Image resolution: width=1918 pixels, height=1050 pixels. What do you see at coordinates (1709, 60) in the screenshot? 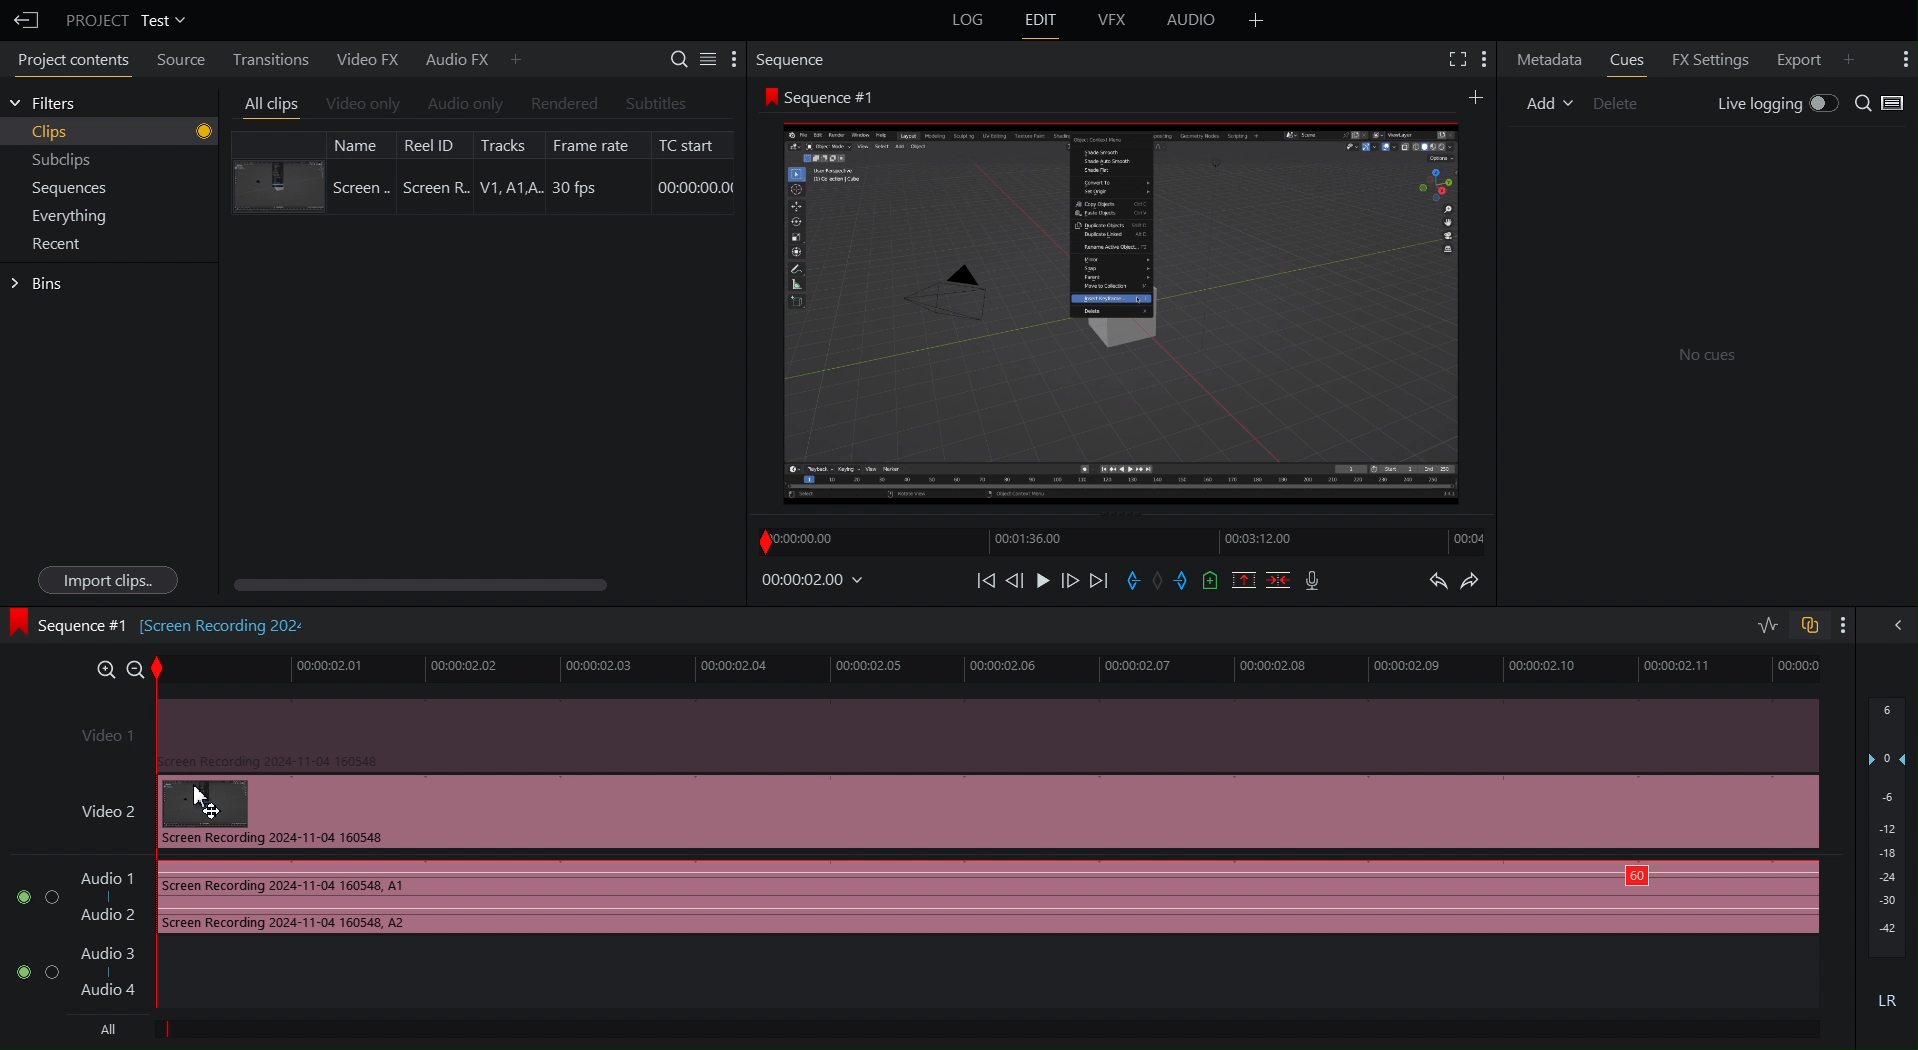
I see `FX Settings` at bounding box center [1709, 60].